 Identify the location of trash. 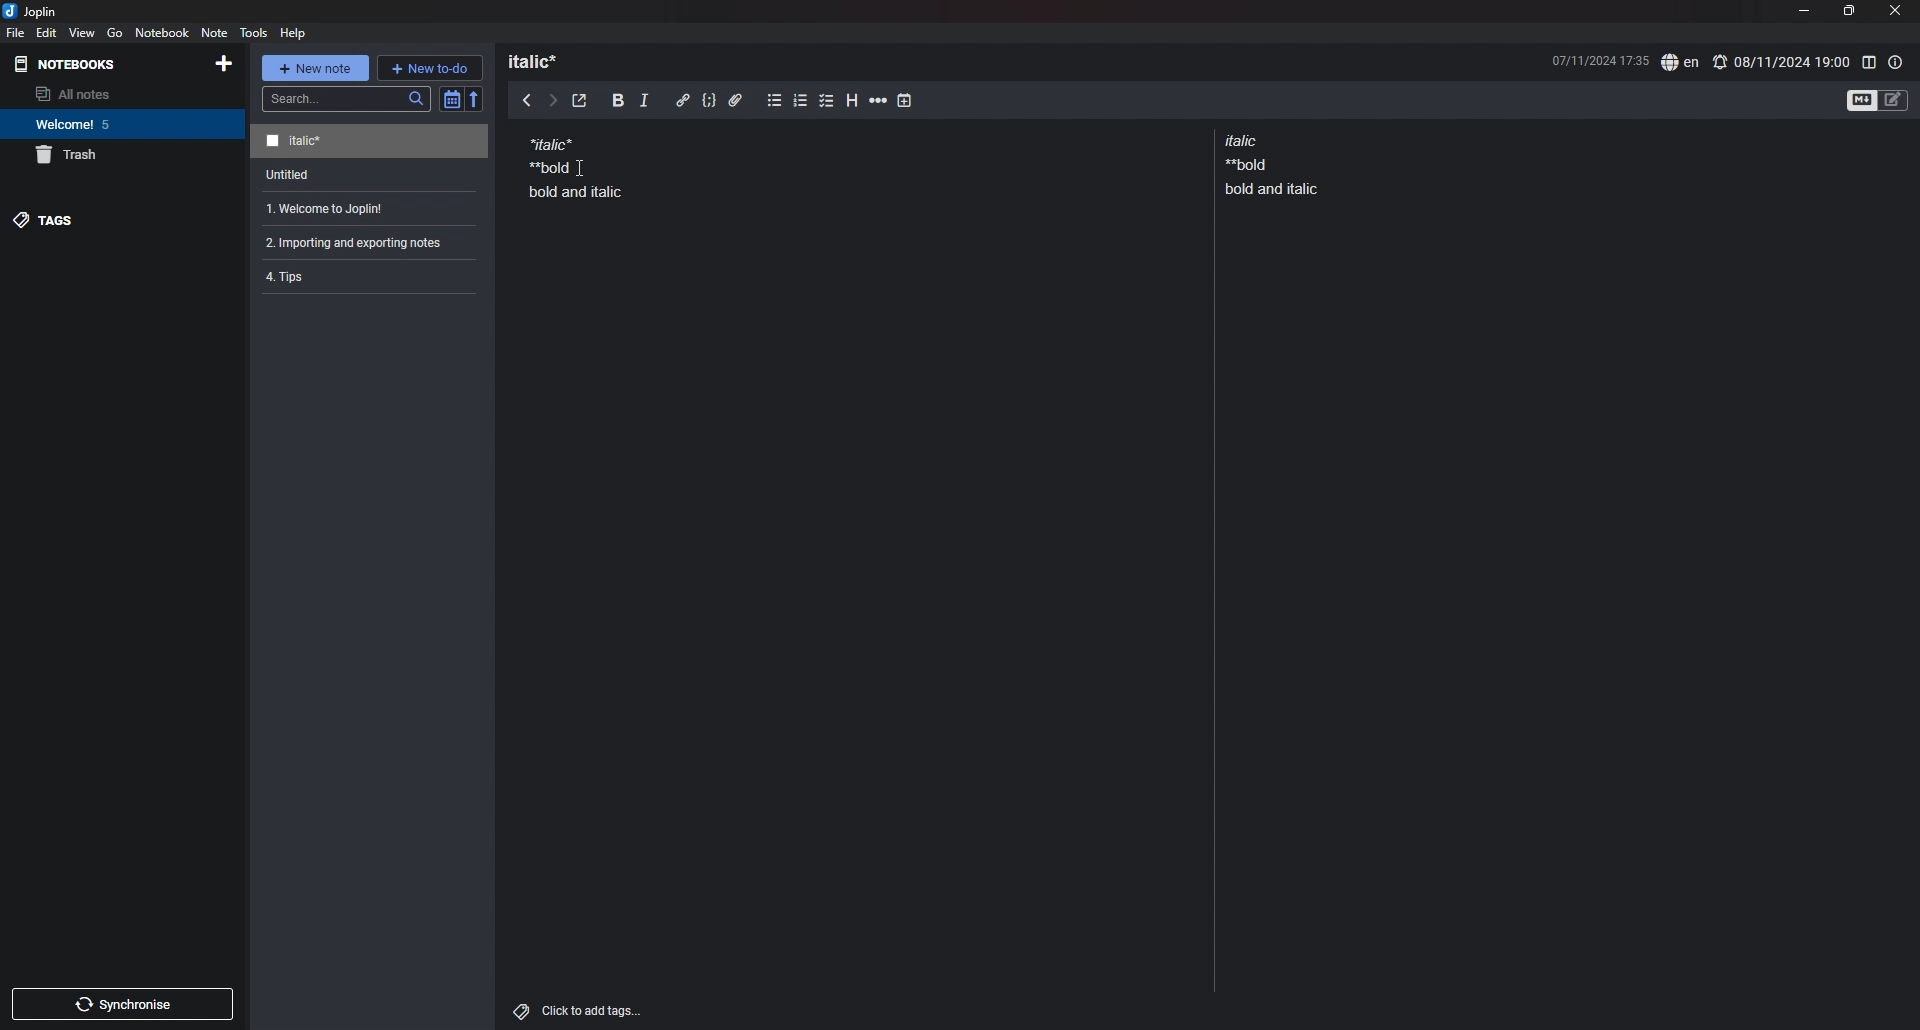
(123, 155).